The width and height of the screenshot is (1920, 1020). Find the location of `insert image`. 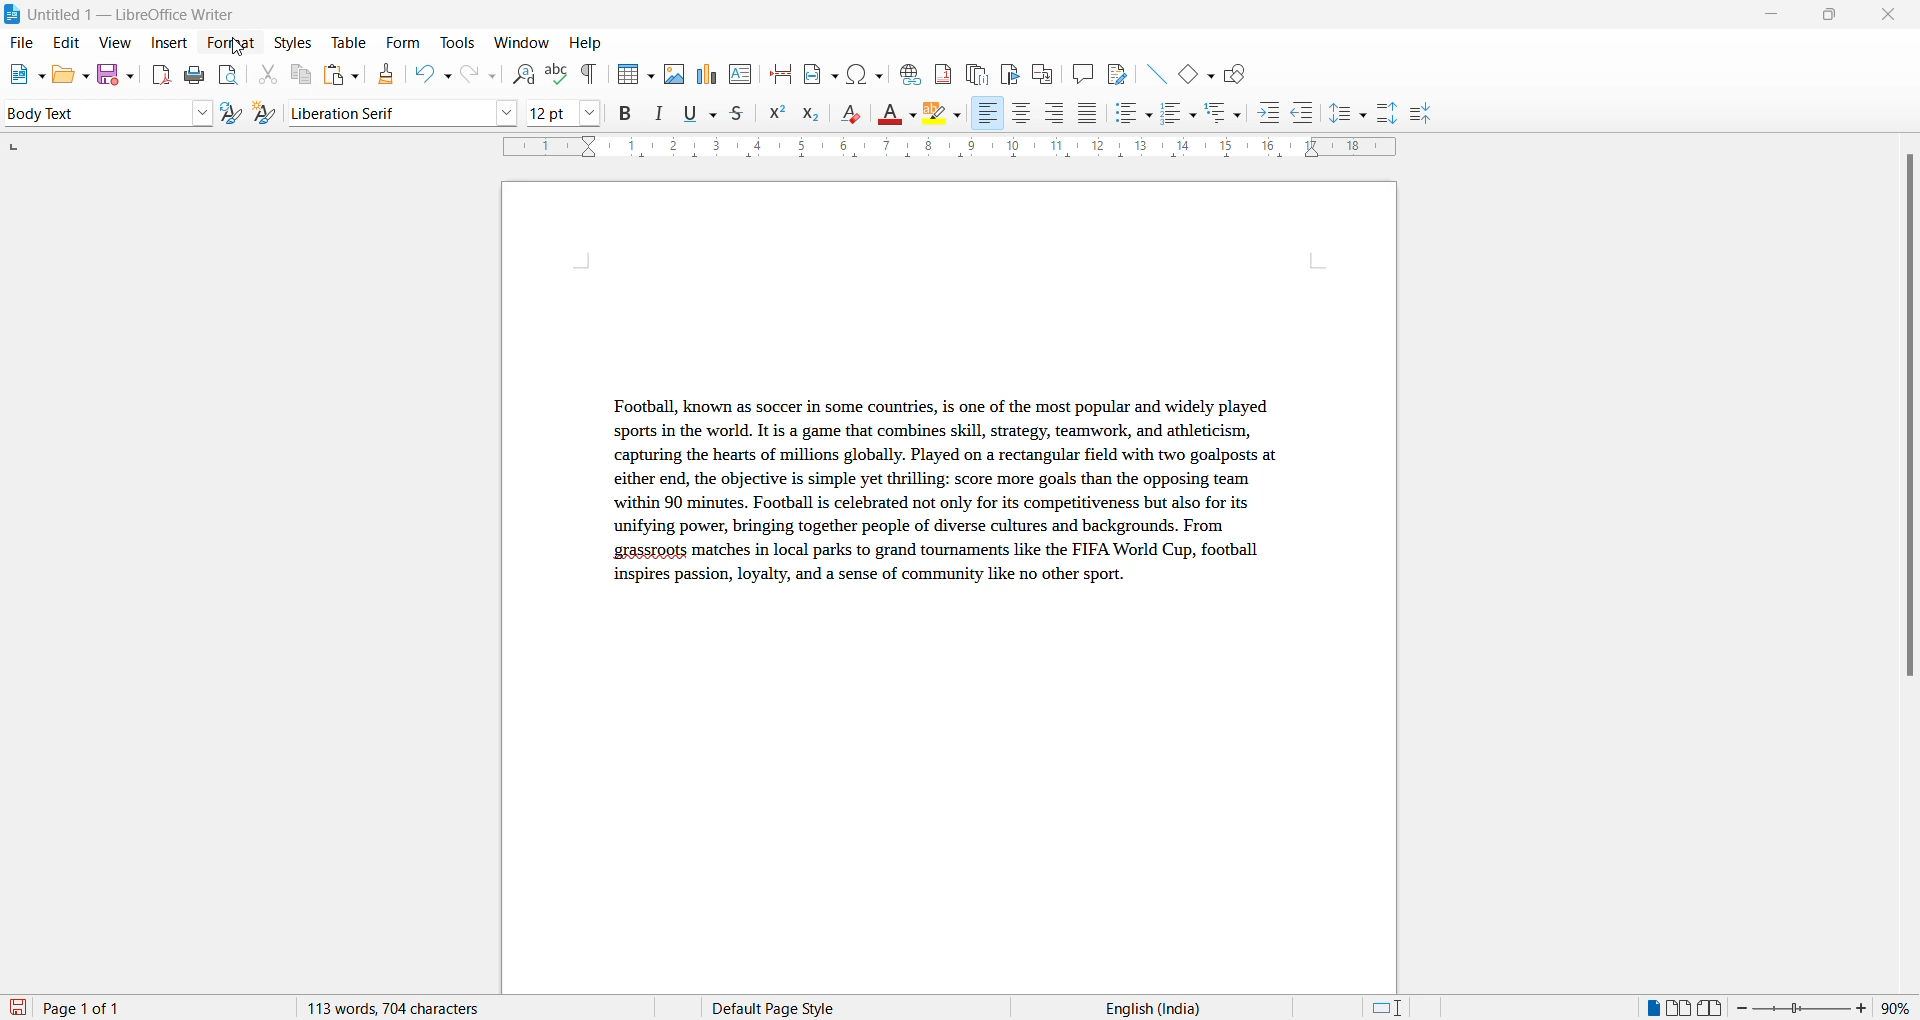

insert image is located at coordinates (631, 76).